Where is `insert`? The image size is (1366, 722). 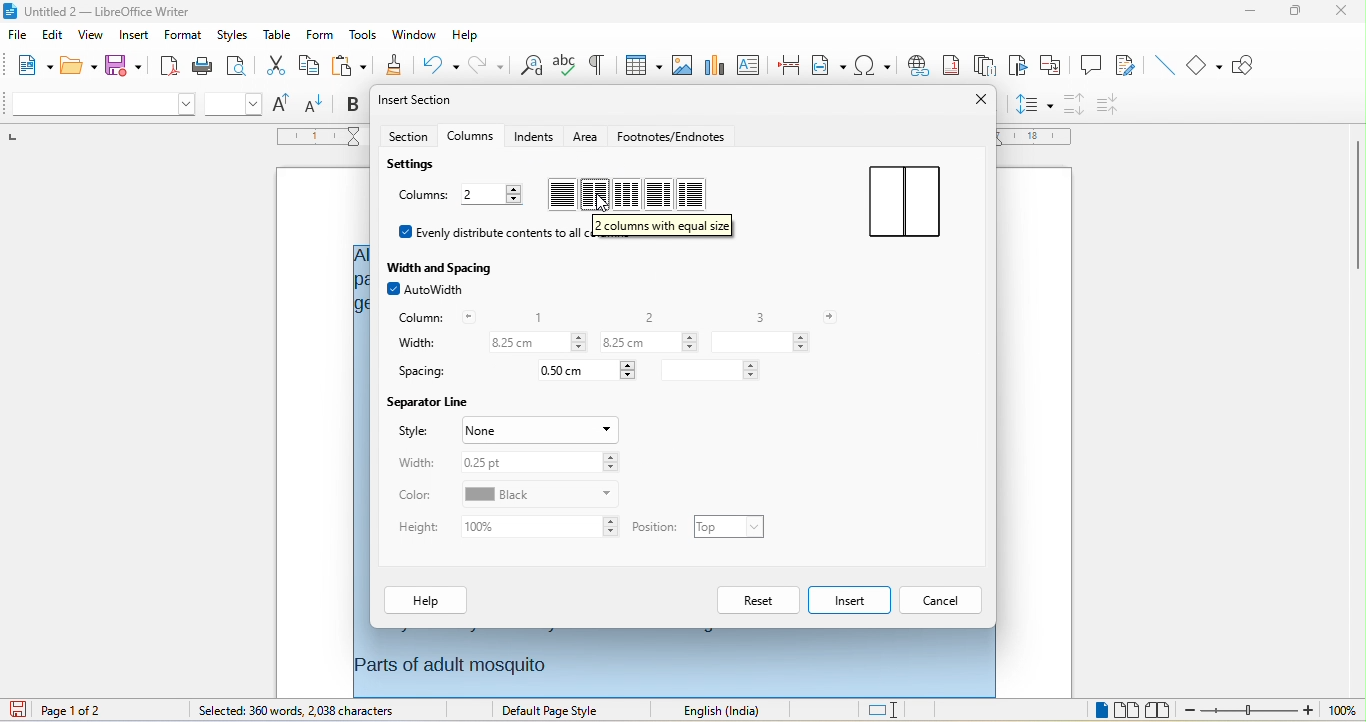 insert is located at coordinates (849, 600).